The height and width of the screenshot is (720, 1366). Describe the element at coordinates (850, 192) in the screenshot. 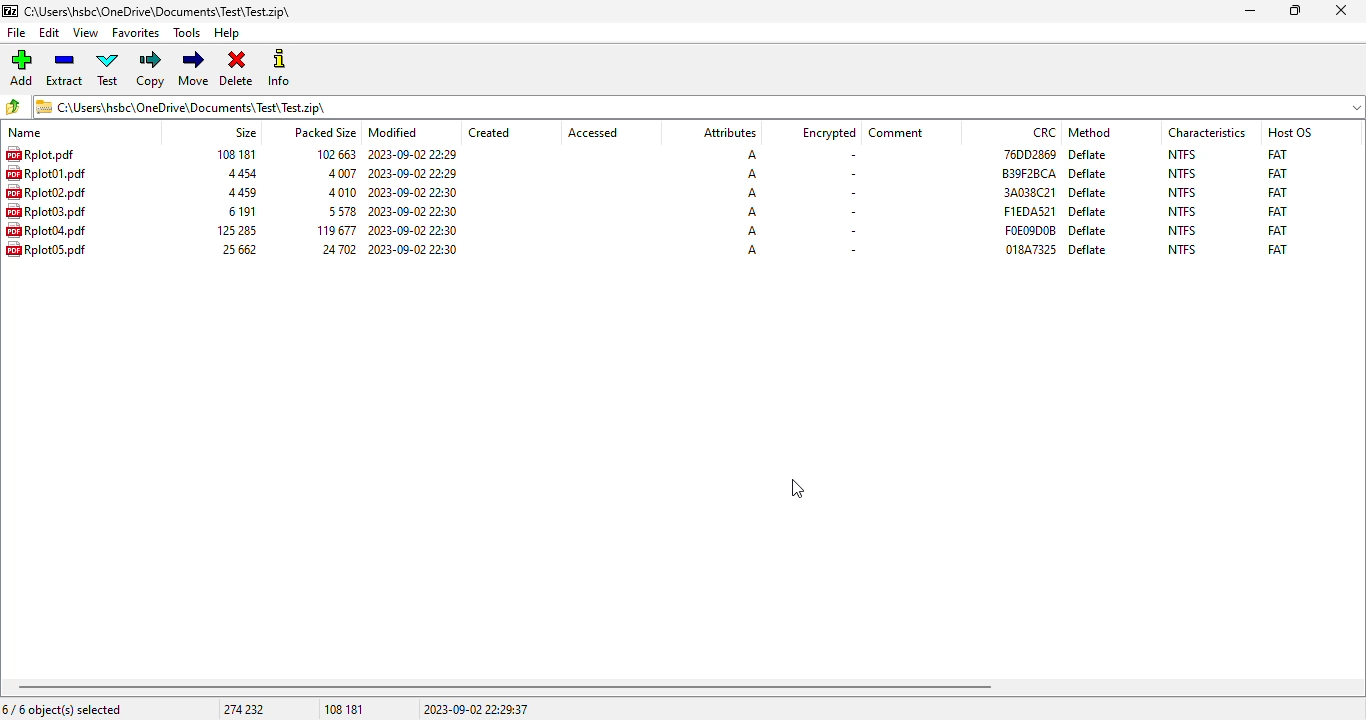

I see `-` at that location.